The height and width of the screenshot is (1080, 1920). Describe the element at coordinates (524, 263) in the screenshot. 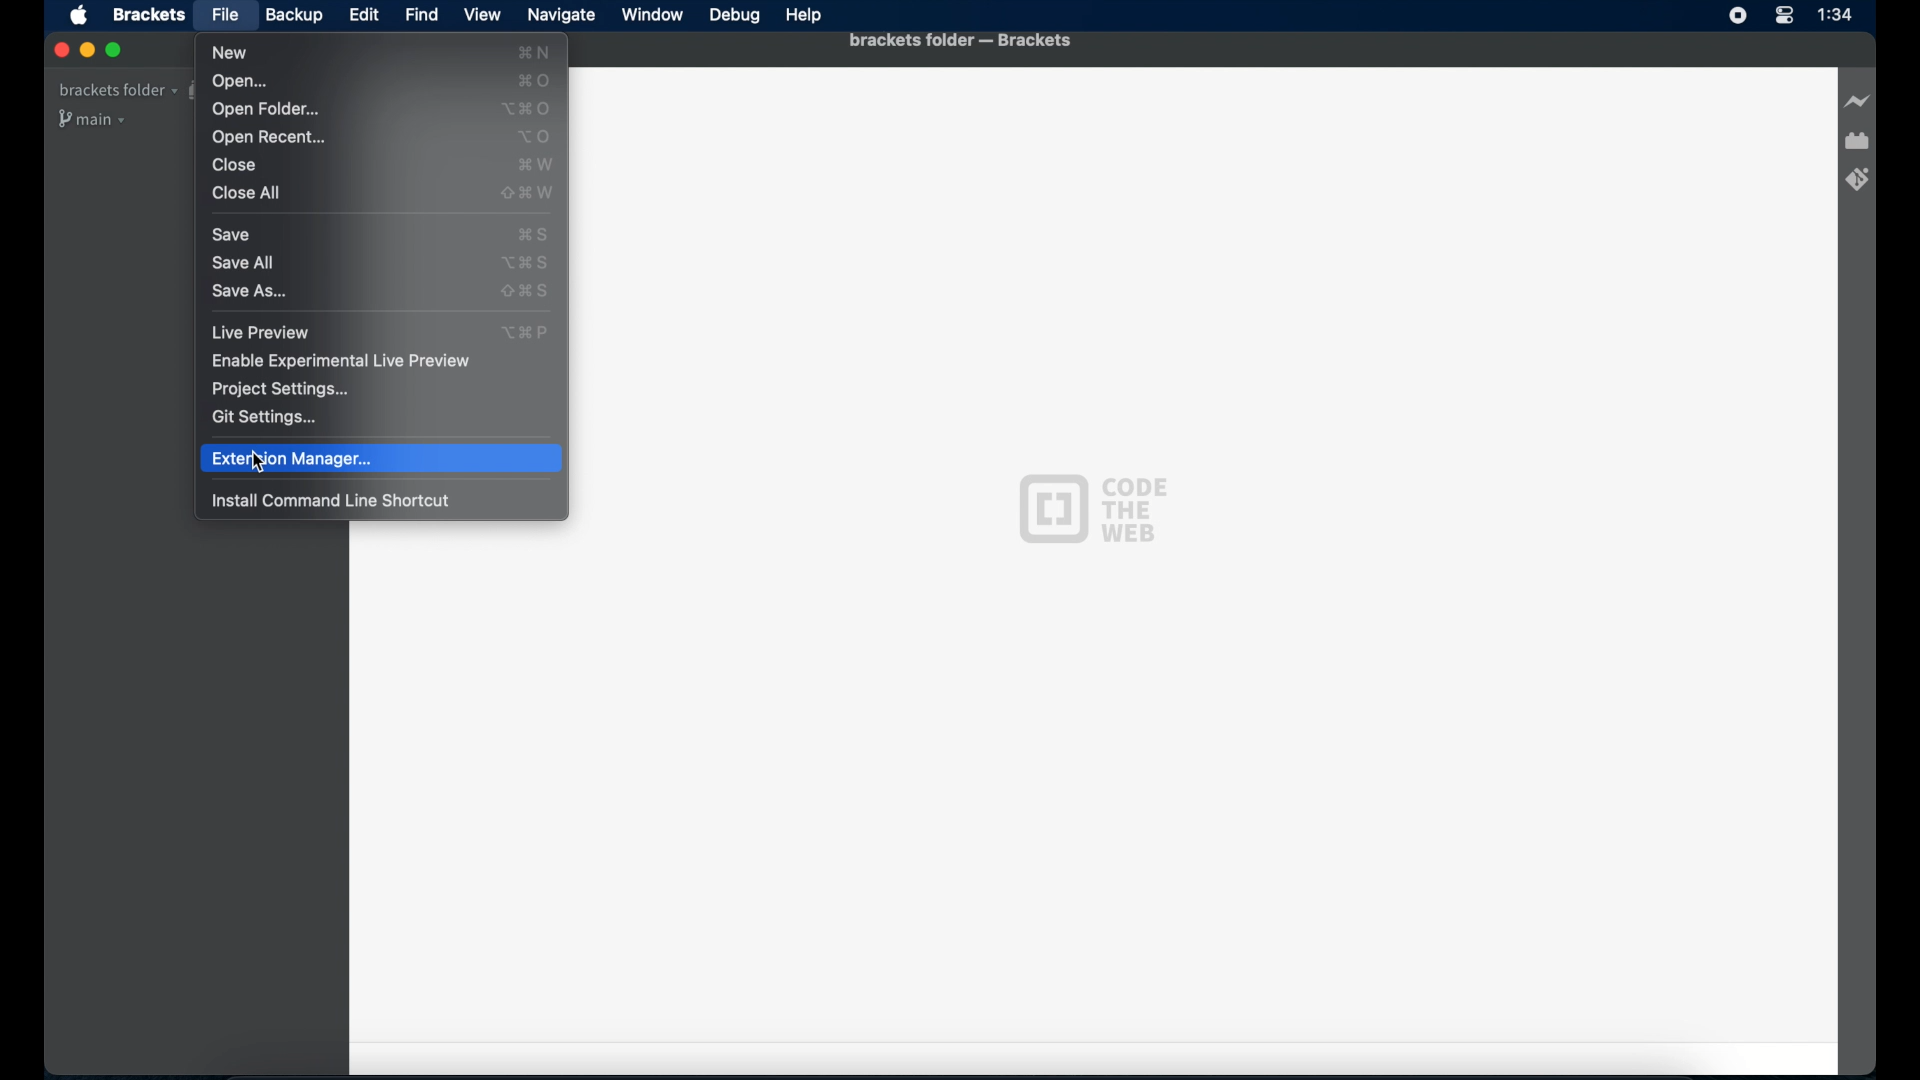

I see `save all shortcut` at that location.